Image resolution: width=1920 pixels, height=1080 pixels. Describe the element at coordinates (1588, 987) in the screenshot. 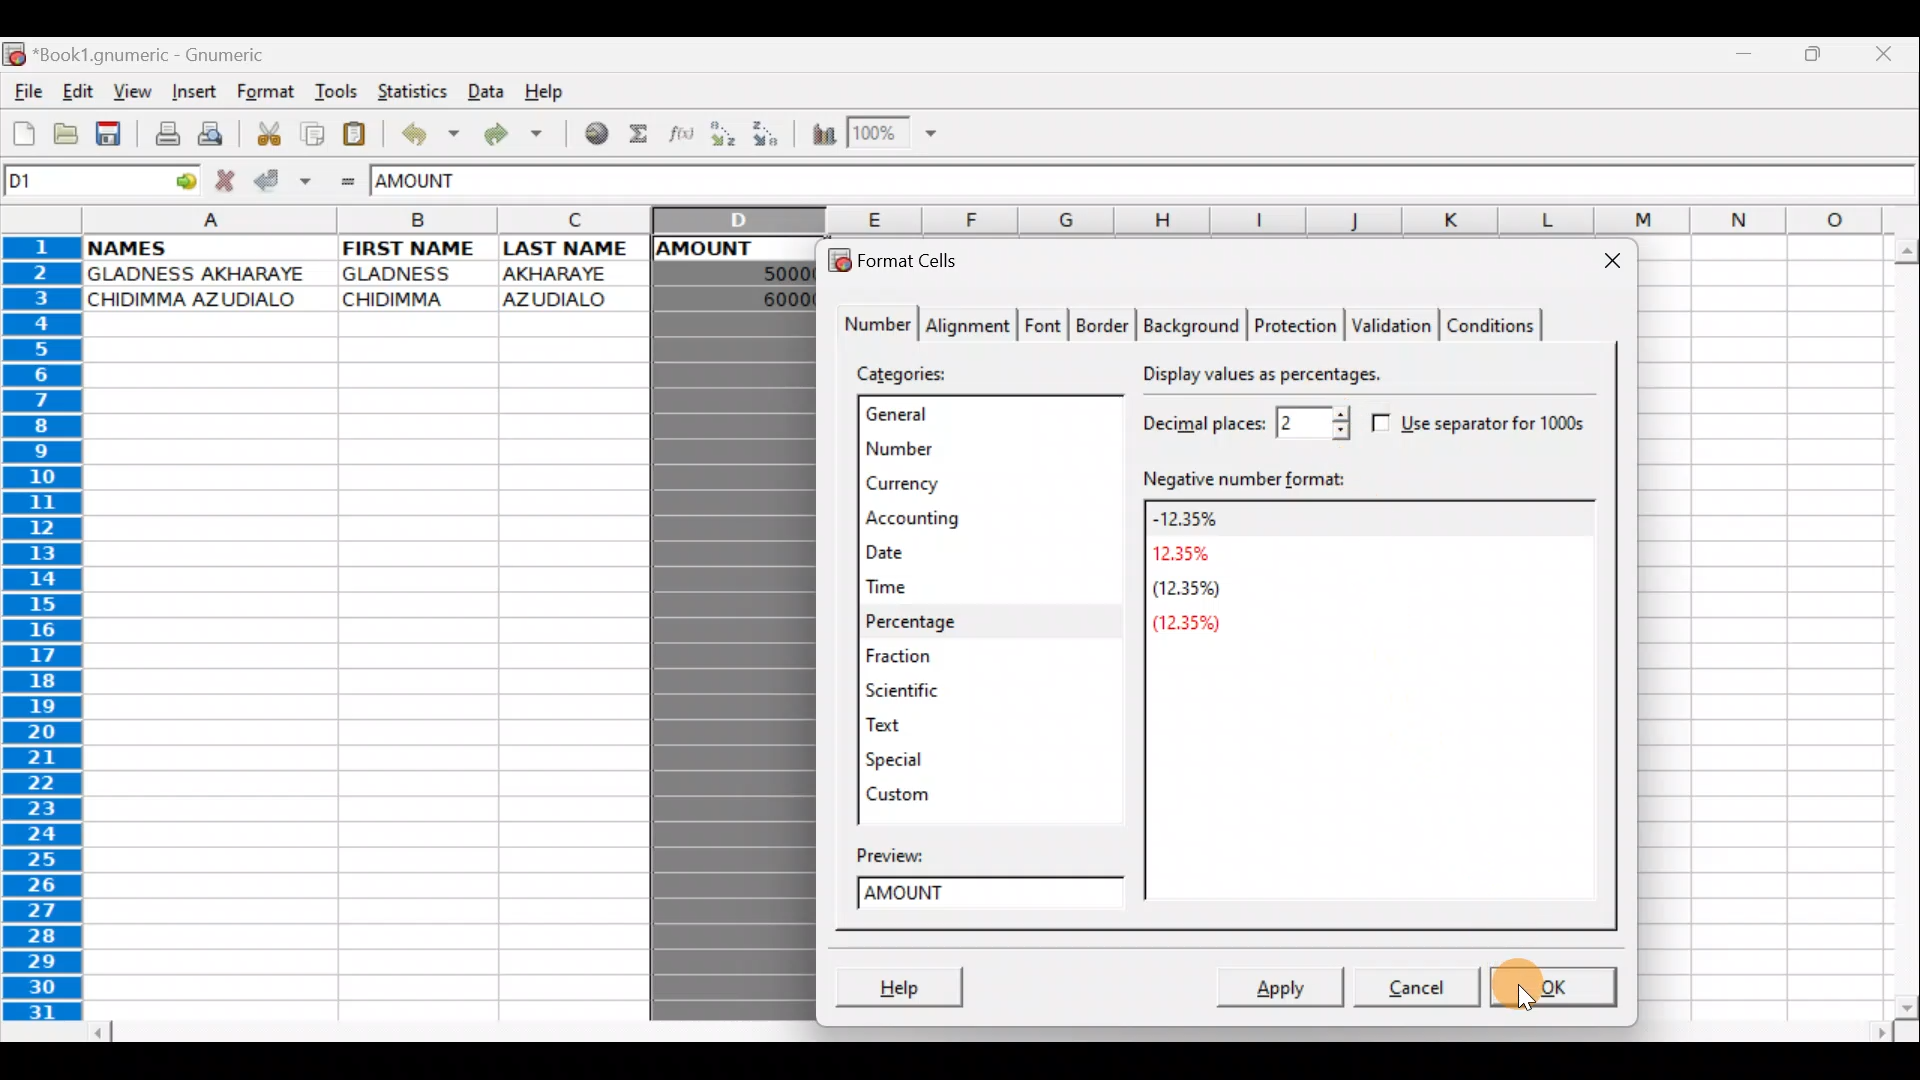

I see `Cursor on OK` at that location.